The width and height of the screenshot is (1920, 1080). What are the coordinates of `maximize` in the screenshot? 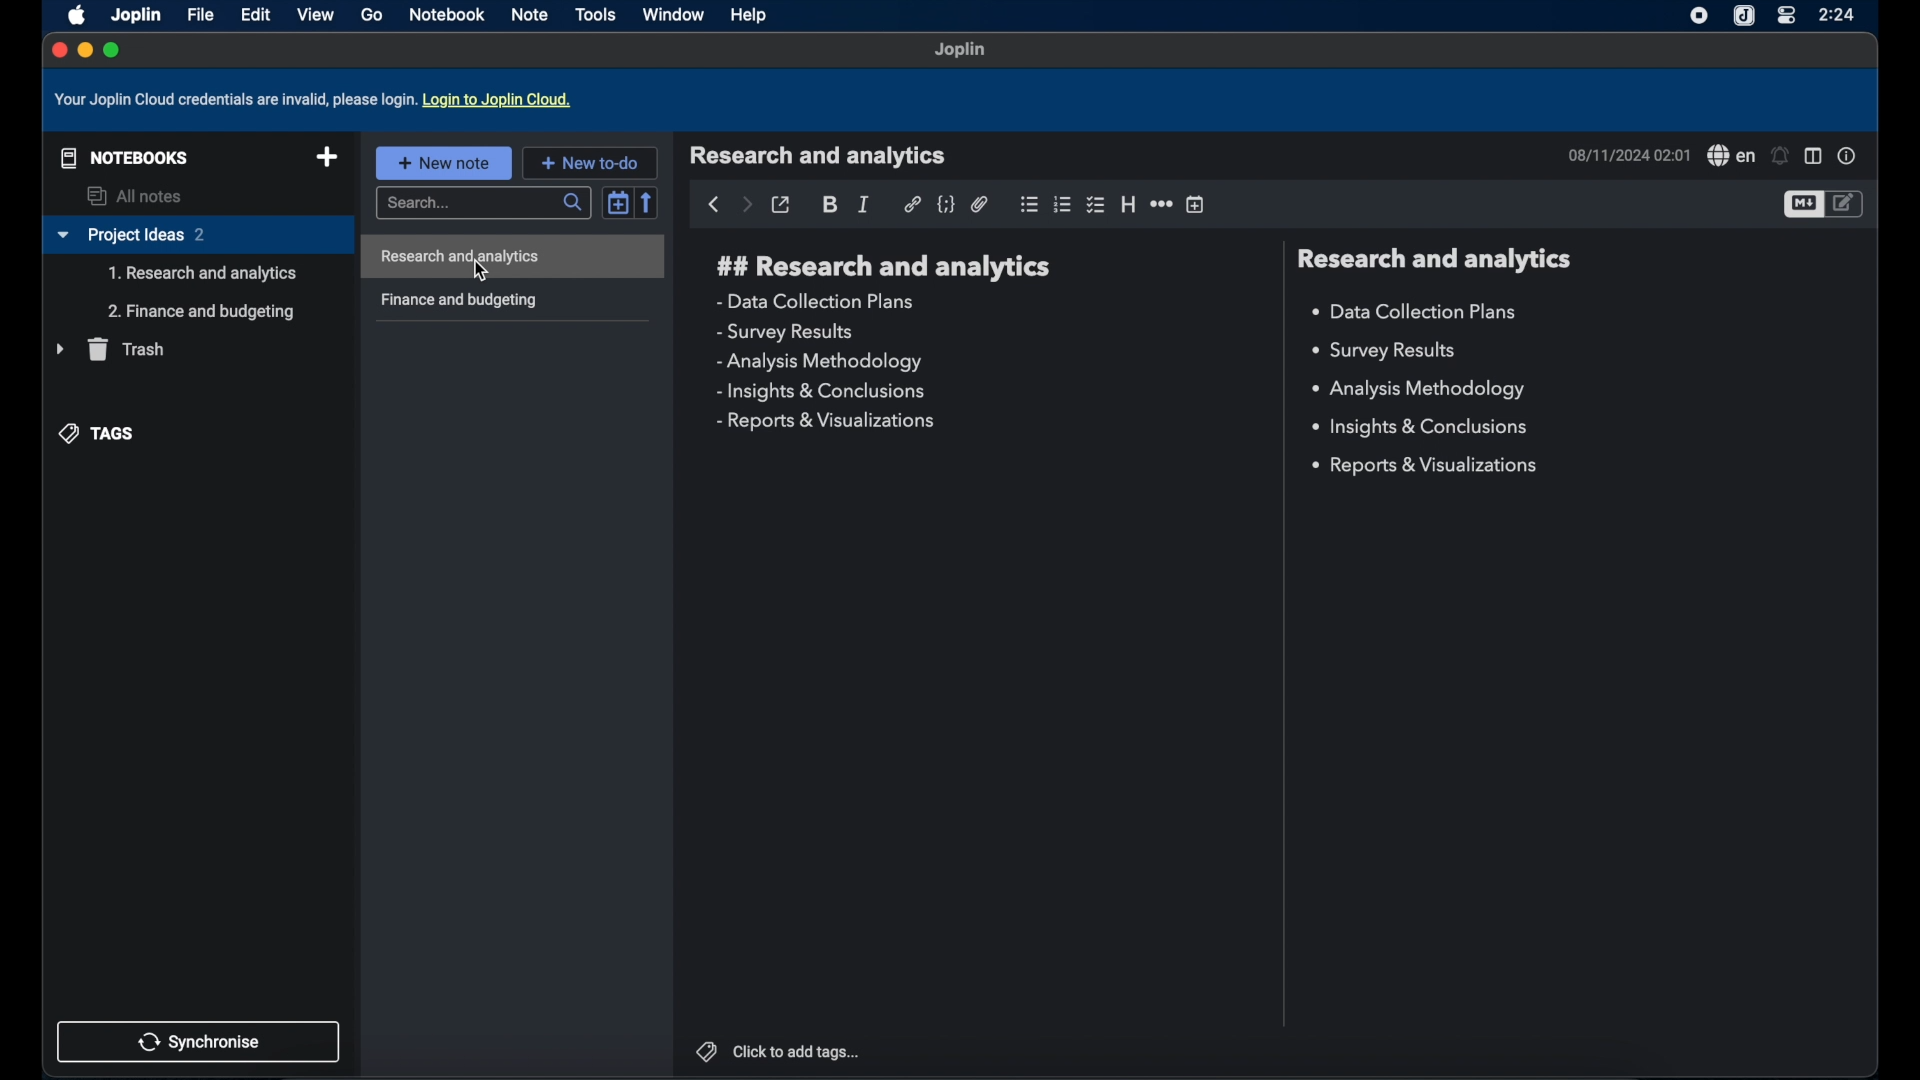 It's located at (113, 50).